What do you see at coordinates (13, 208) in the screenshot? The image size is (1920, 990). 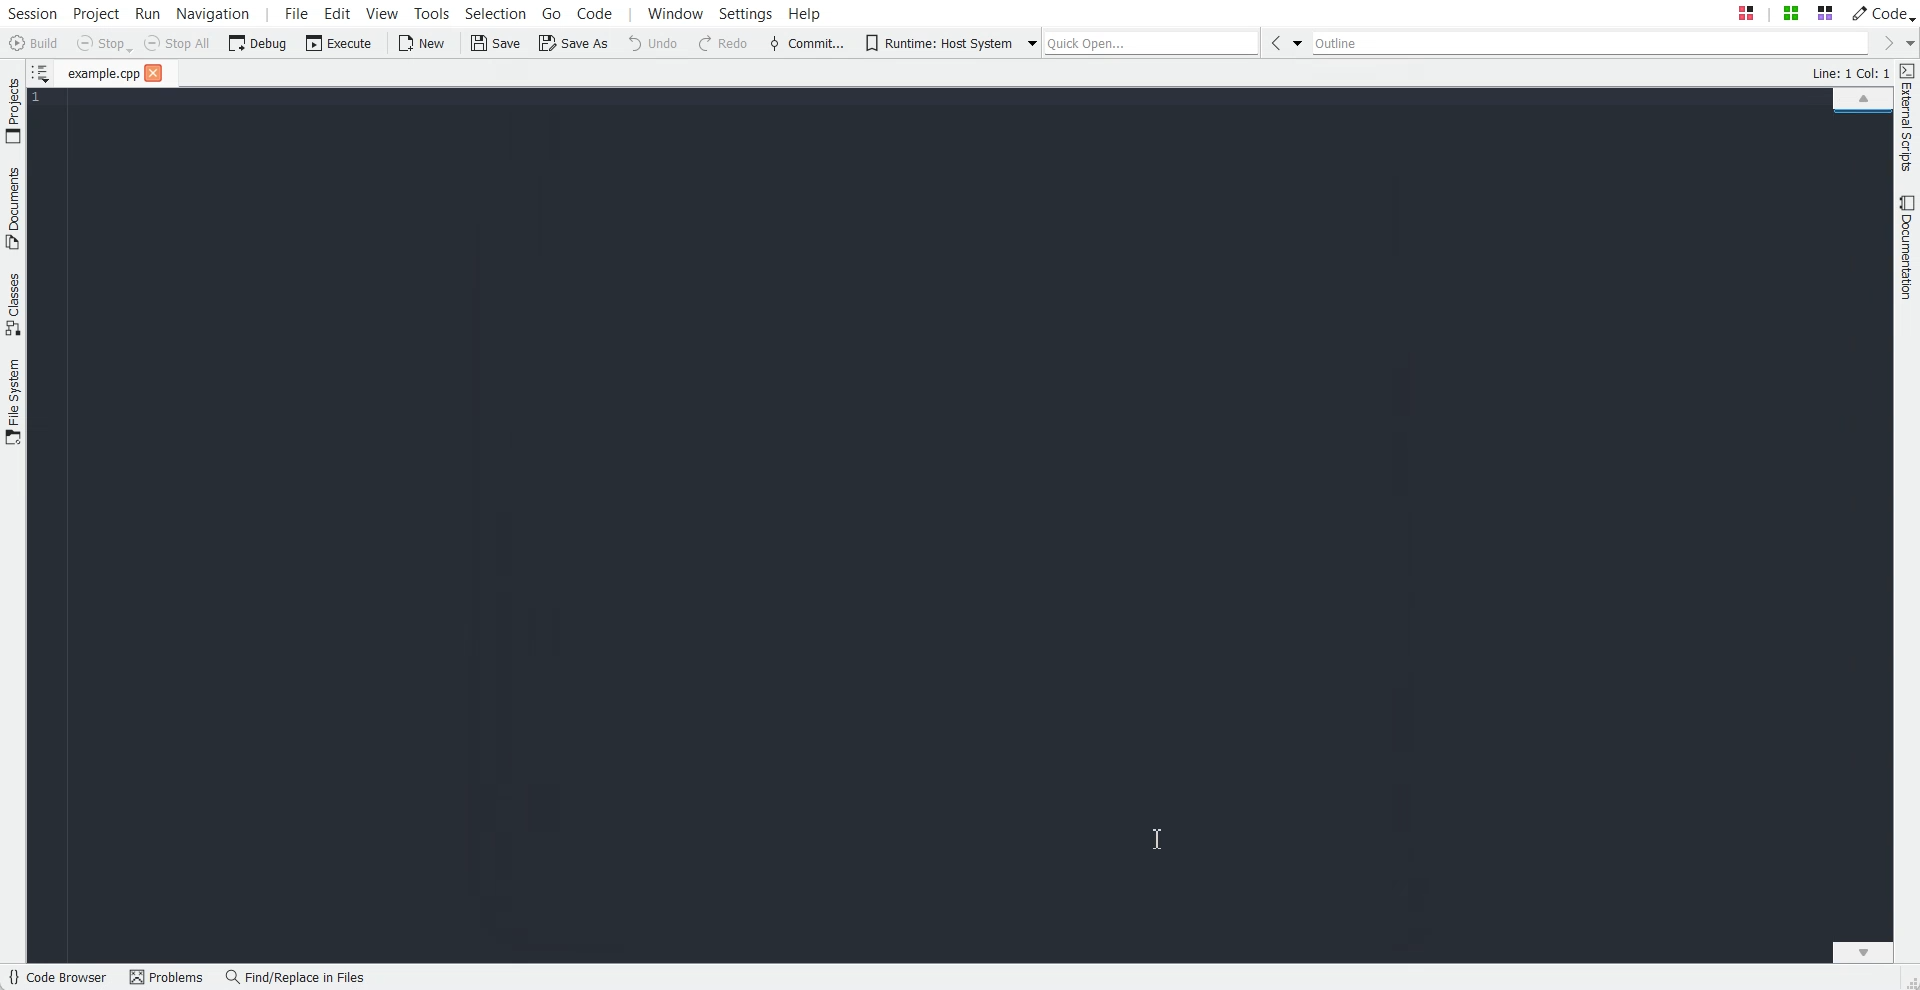 I see `Documents` at bounding box center [13, 208].